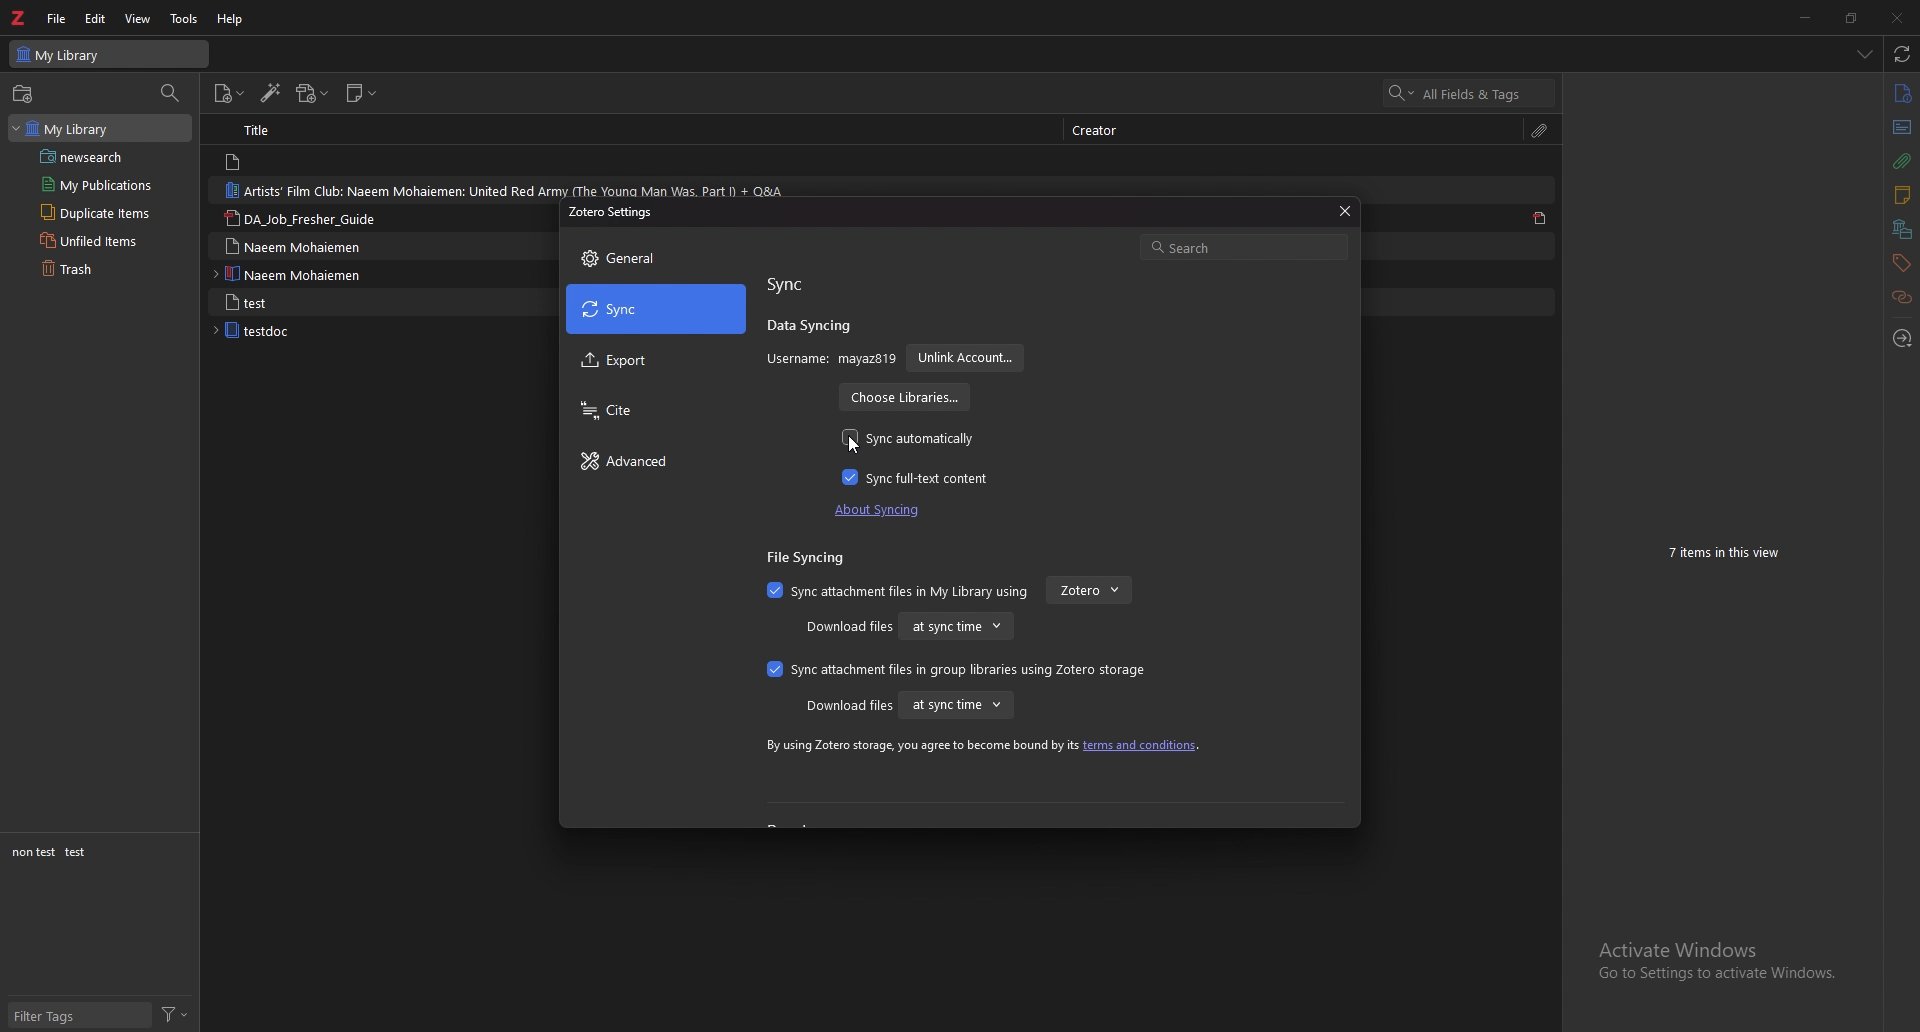  I want to click on zotero, so click(19, 18).